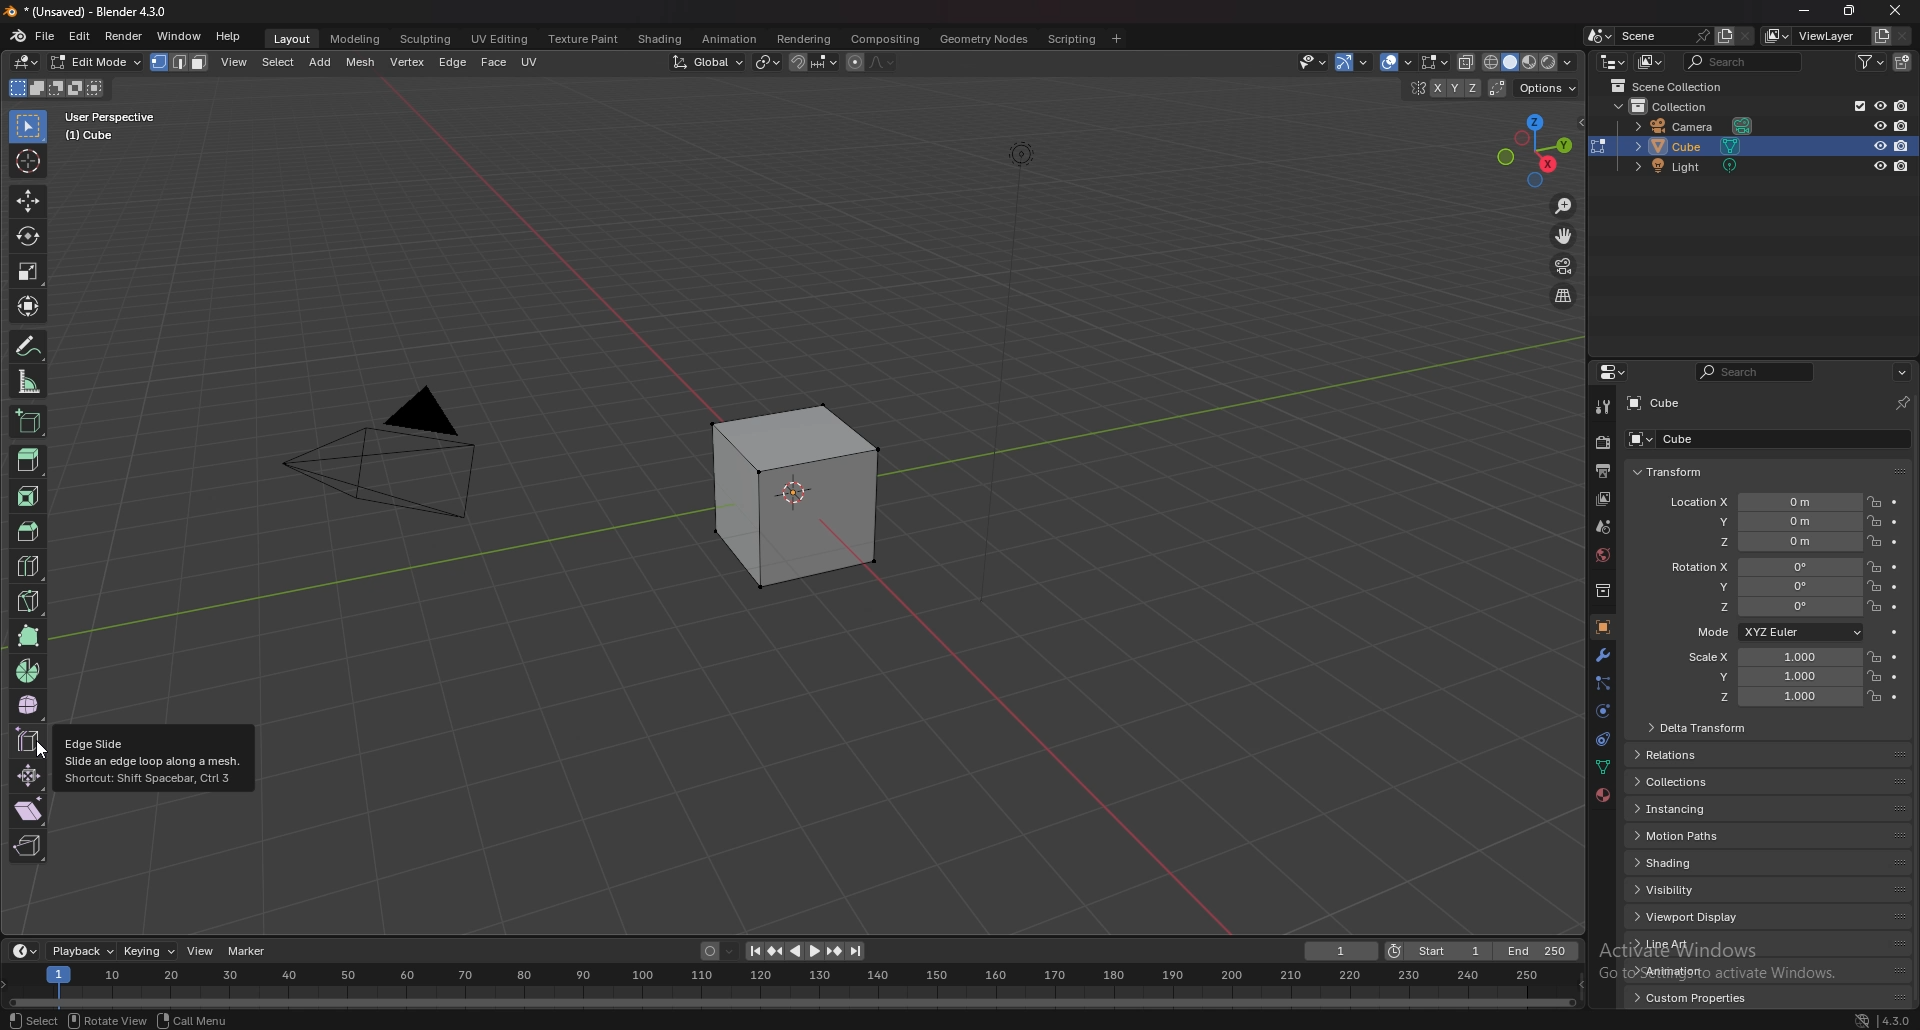 Image resolution: width=1920 pixels, height=1030 pixels. What do you see at coordinates (1497, 87) in the screenshot?
I see `auto merge vertices` at bounding box center [1497, 87].